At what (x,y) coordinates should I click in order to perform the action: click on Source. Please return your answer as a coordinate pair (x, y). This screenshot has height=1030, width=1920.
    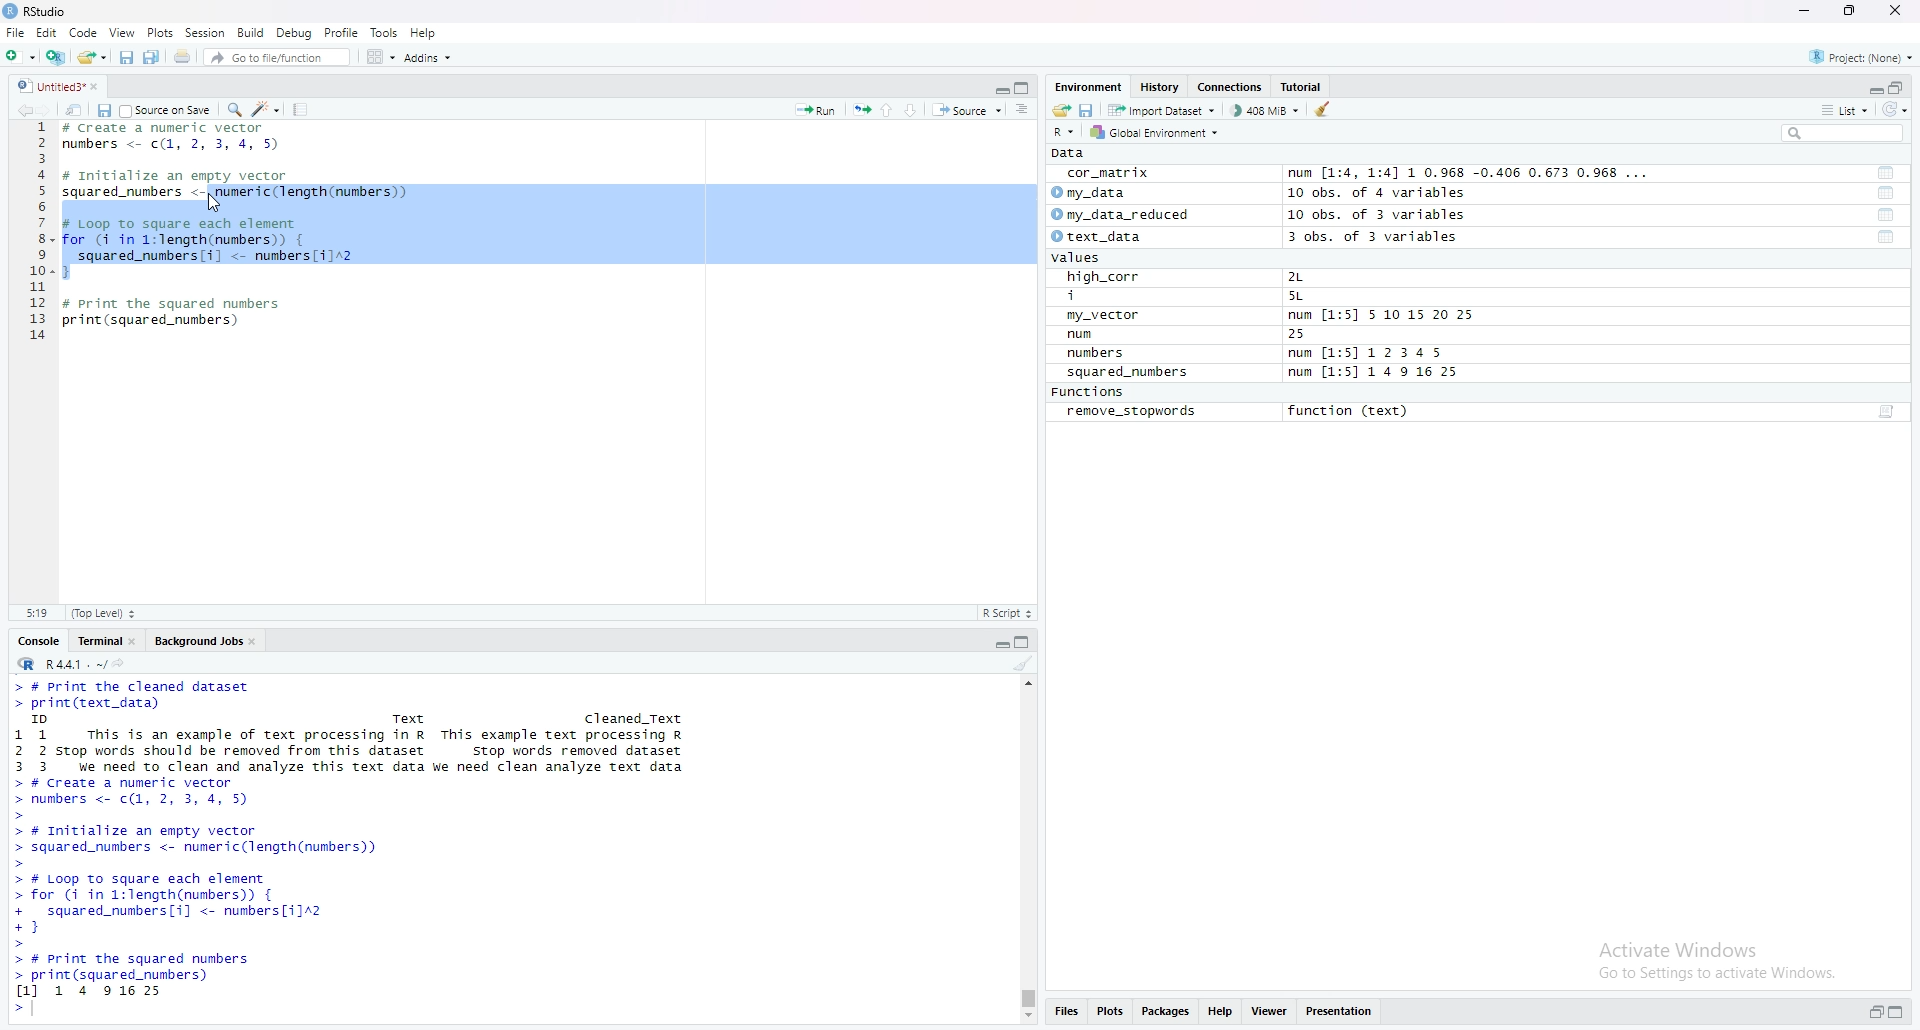
    Looking at the image, I should click on (967, 109).